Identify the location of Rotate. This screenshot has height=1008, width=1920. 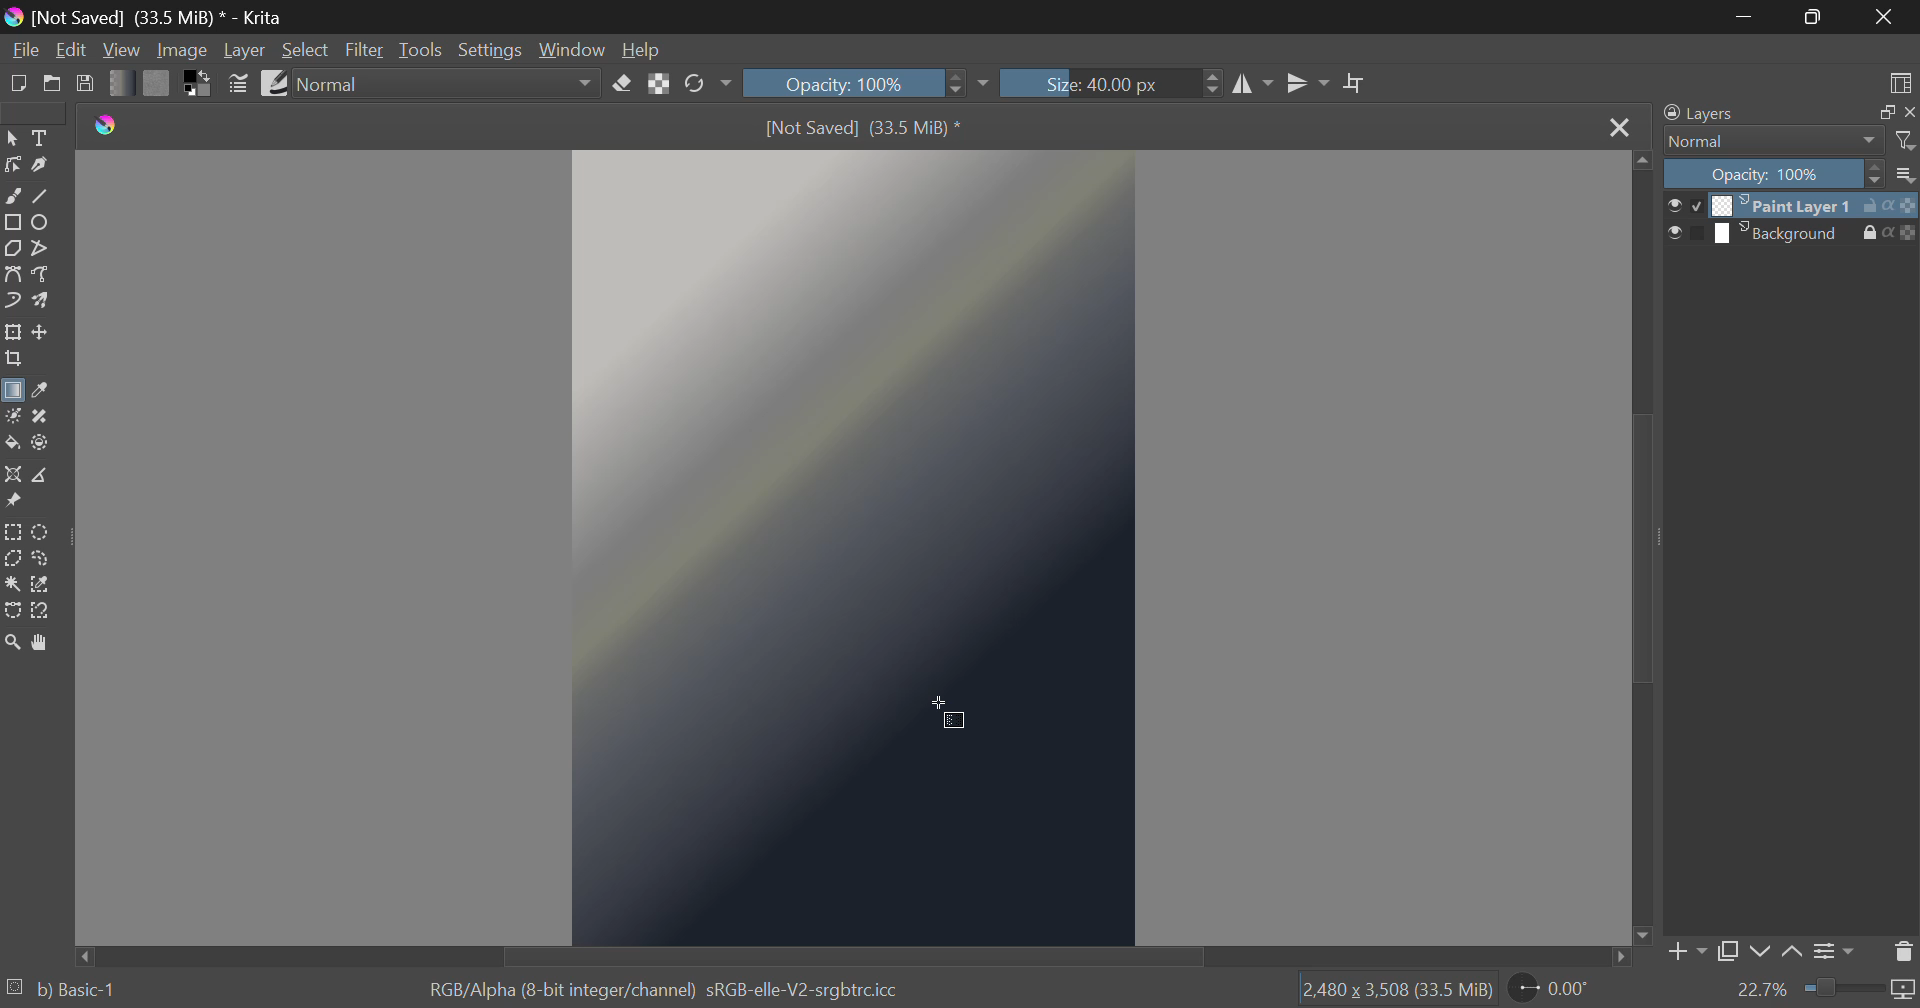
(707, 85).